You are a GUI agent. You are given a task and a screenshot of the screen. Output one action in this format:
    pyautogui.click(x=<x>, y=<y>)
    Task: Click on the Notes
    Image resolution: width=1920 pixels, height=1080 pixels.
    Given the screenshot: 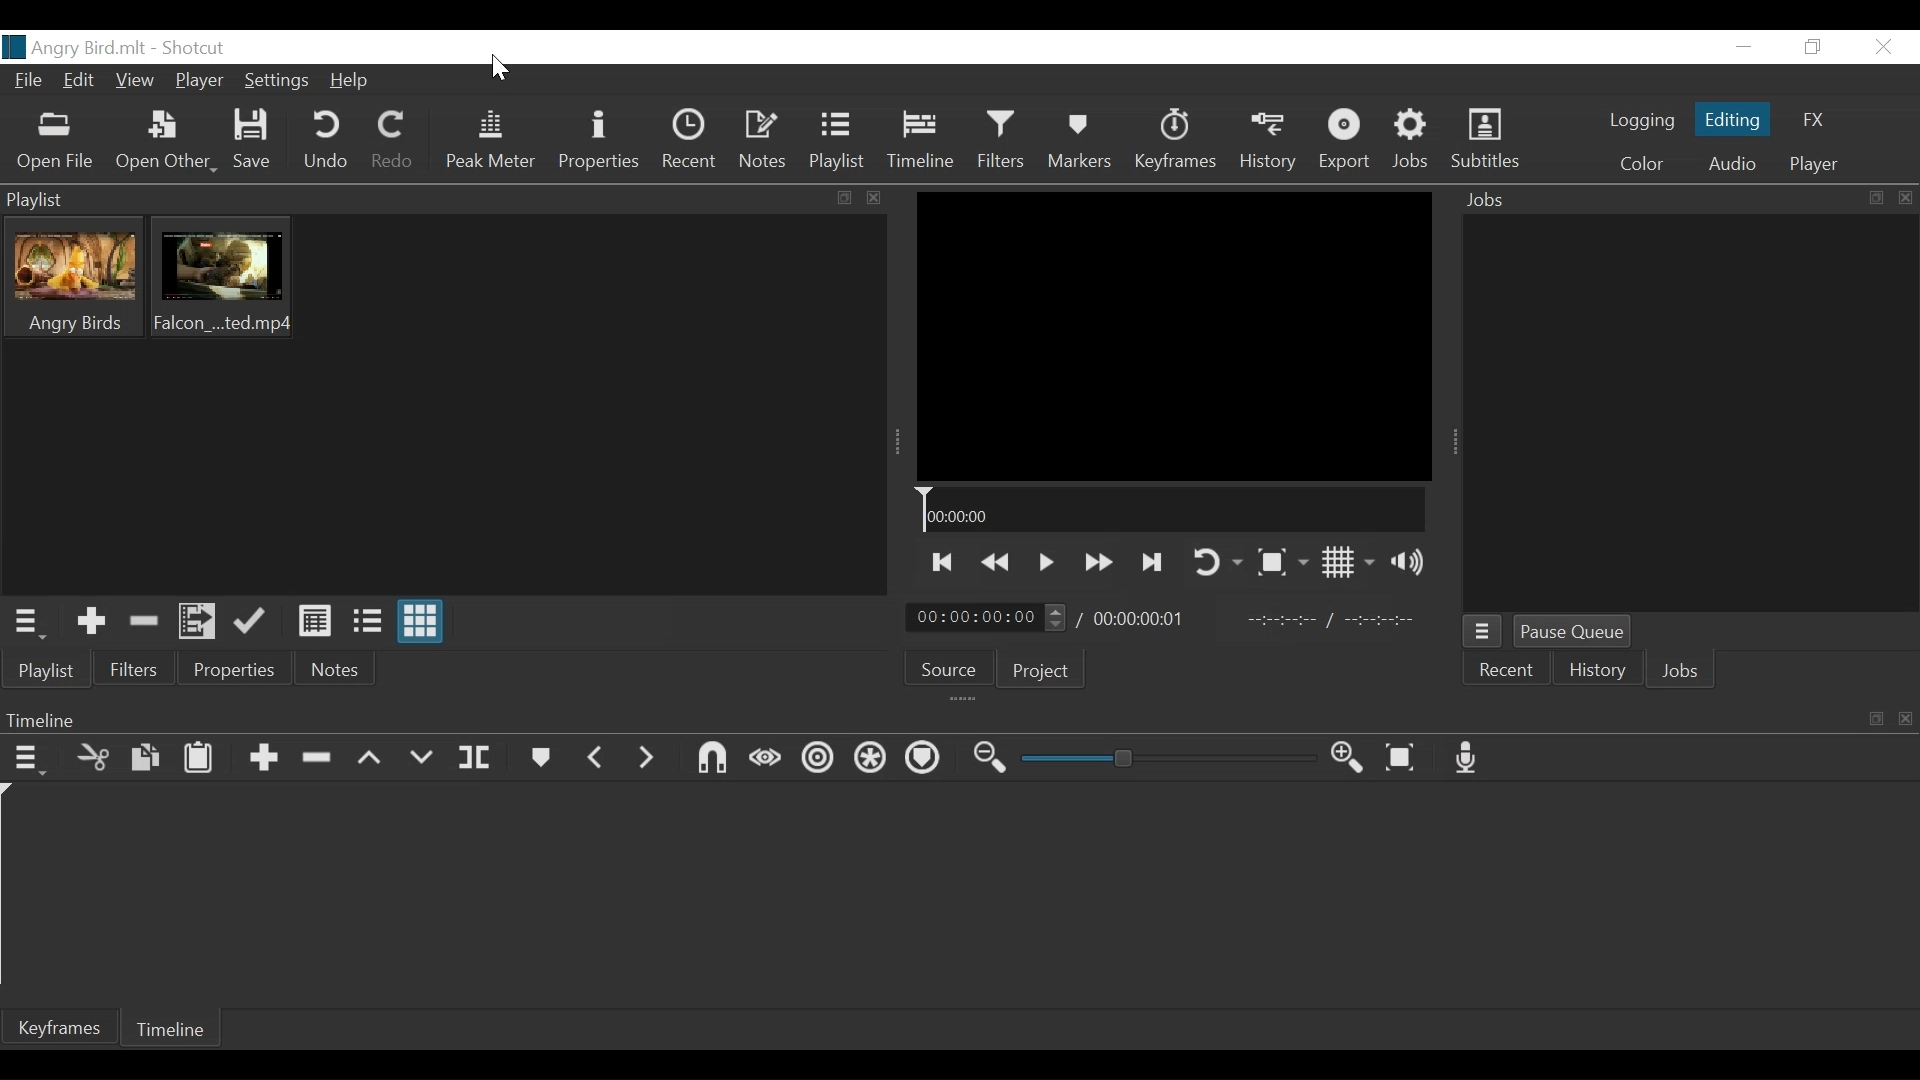 What is the action you would take?
    pyautogui.click(x=335, y=671)
    